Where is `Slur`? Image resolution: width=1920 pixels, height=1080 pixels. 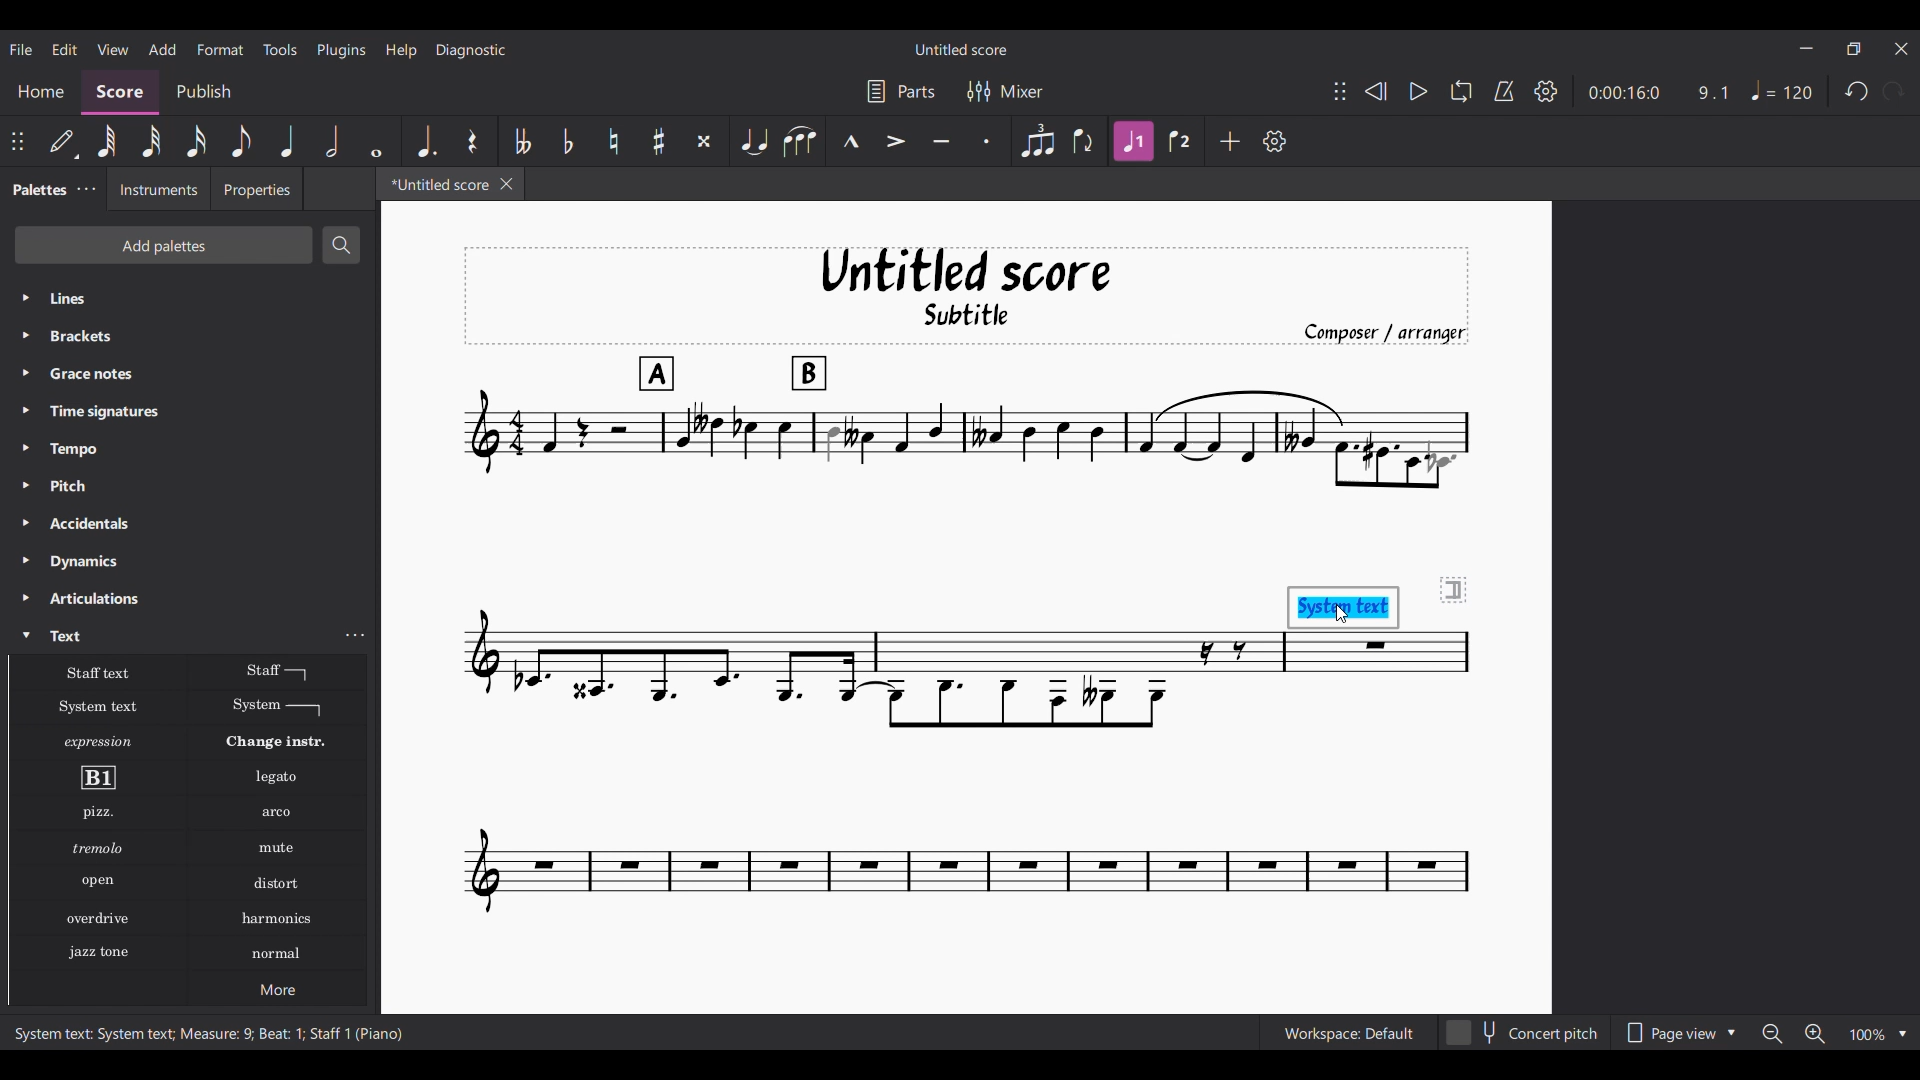
Slur is located at coordinates (800, 141).